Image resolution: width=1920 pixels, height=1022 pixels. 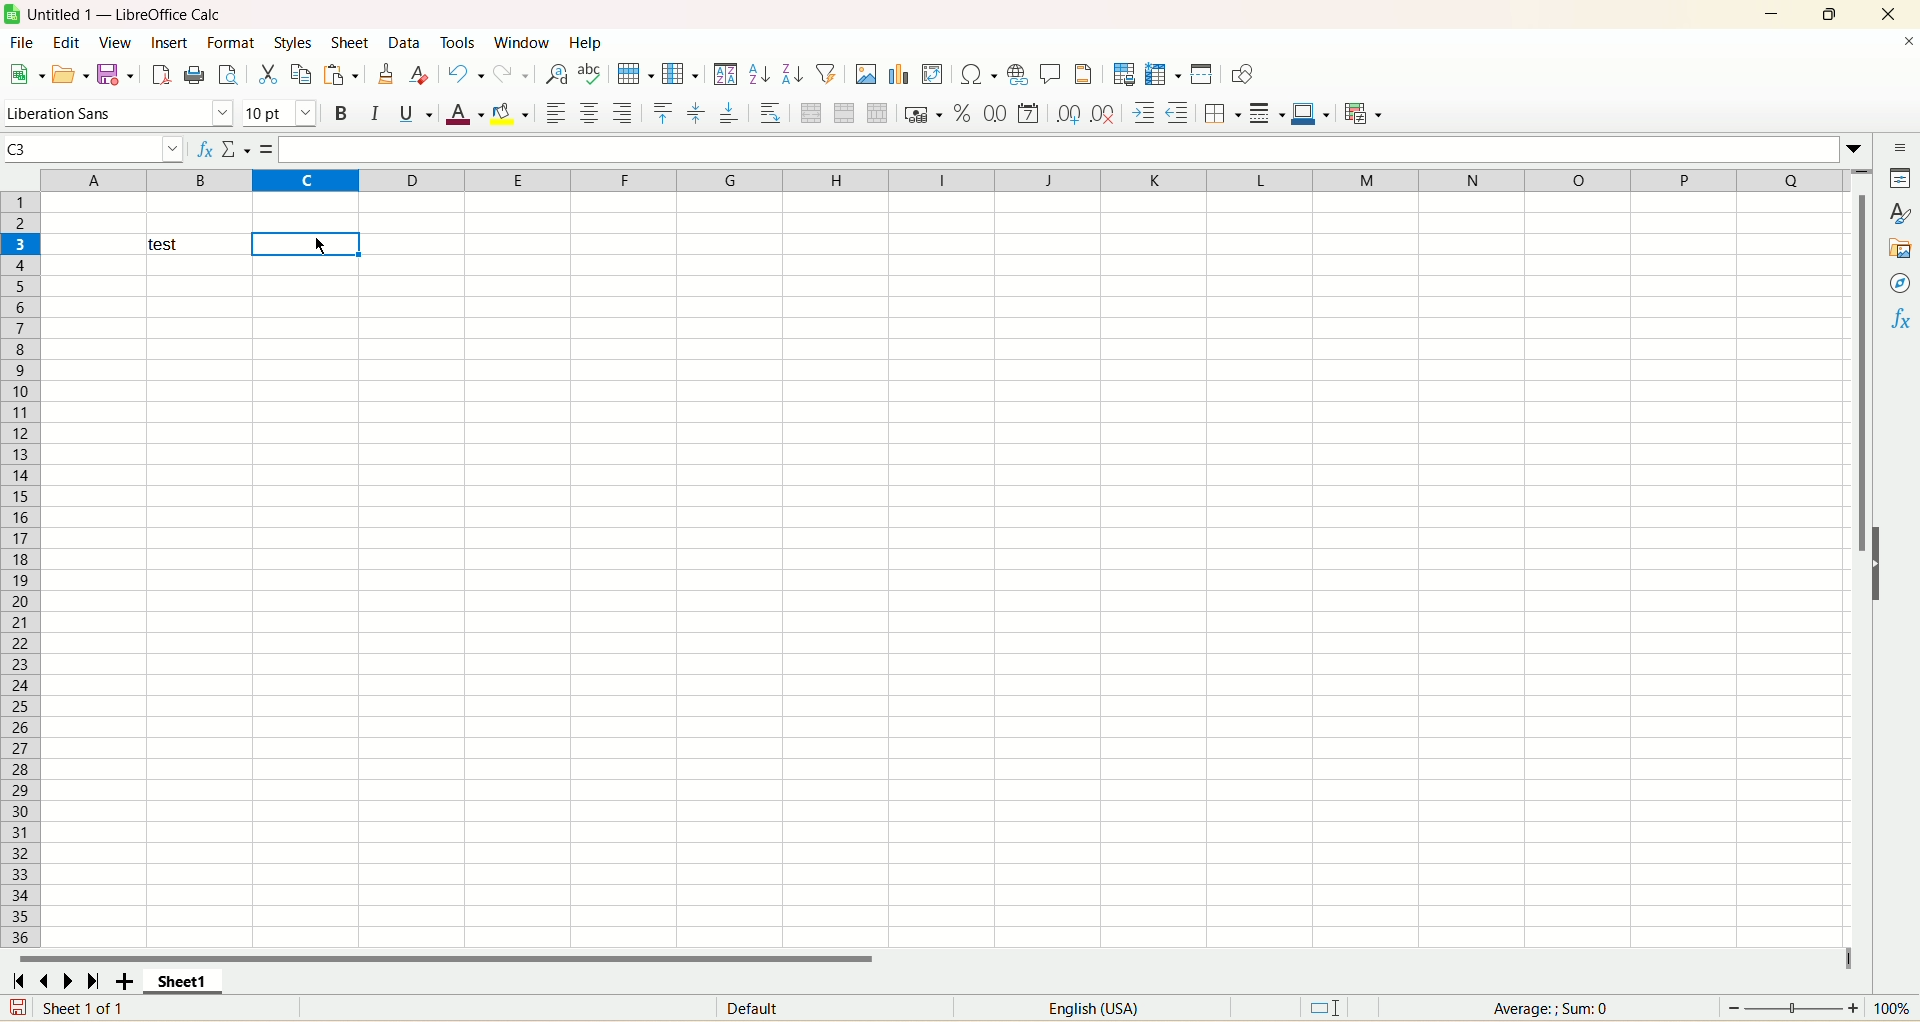 I want to click on column divisions , so click(x=1106, y=180).